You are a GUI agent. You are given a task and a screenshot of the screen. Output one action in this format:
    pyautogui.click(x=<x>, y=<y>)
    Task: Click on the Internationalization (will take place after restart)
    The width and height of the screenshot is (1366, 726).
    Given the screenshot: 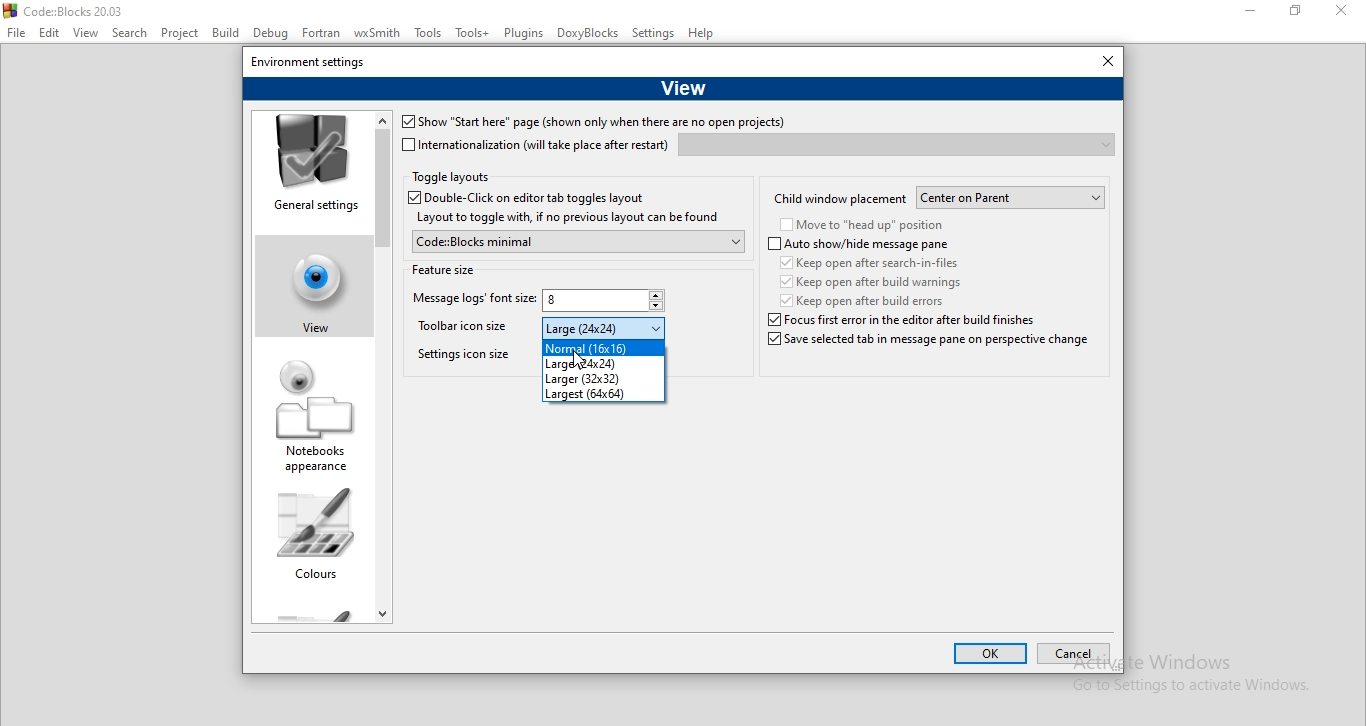 What is the action you would take?
    pyautogui.click(x=536, y=145)
    